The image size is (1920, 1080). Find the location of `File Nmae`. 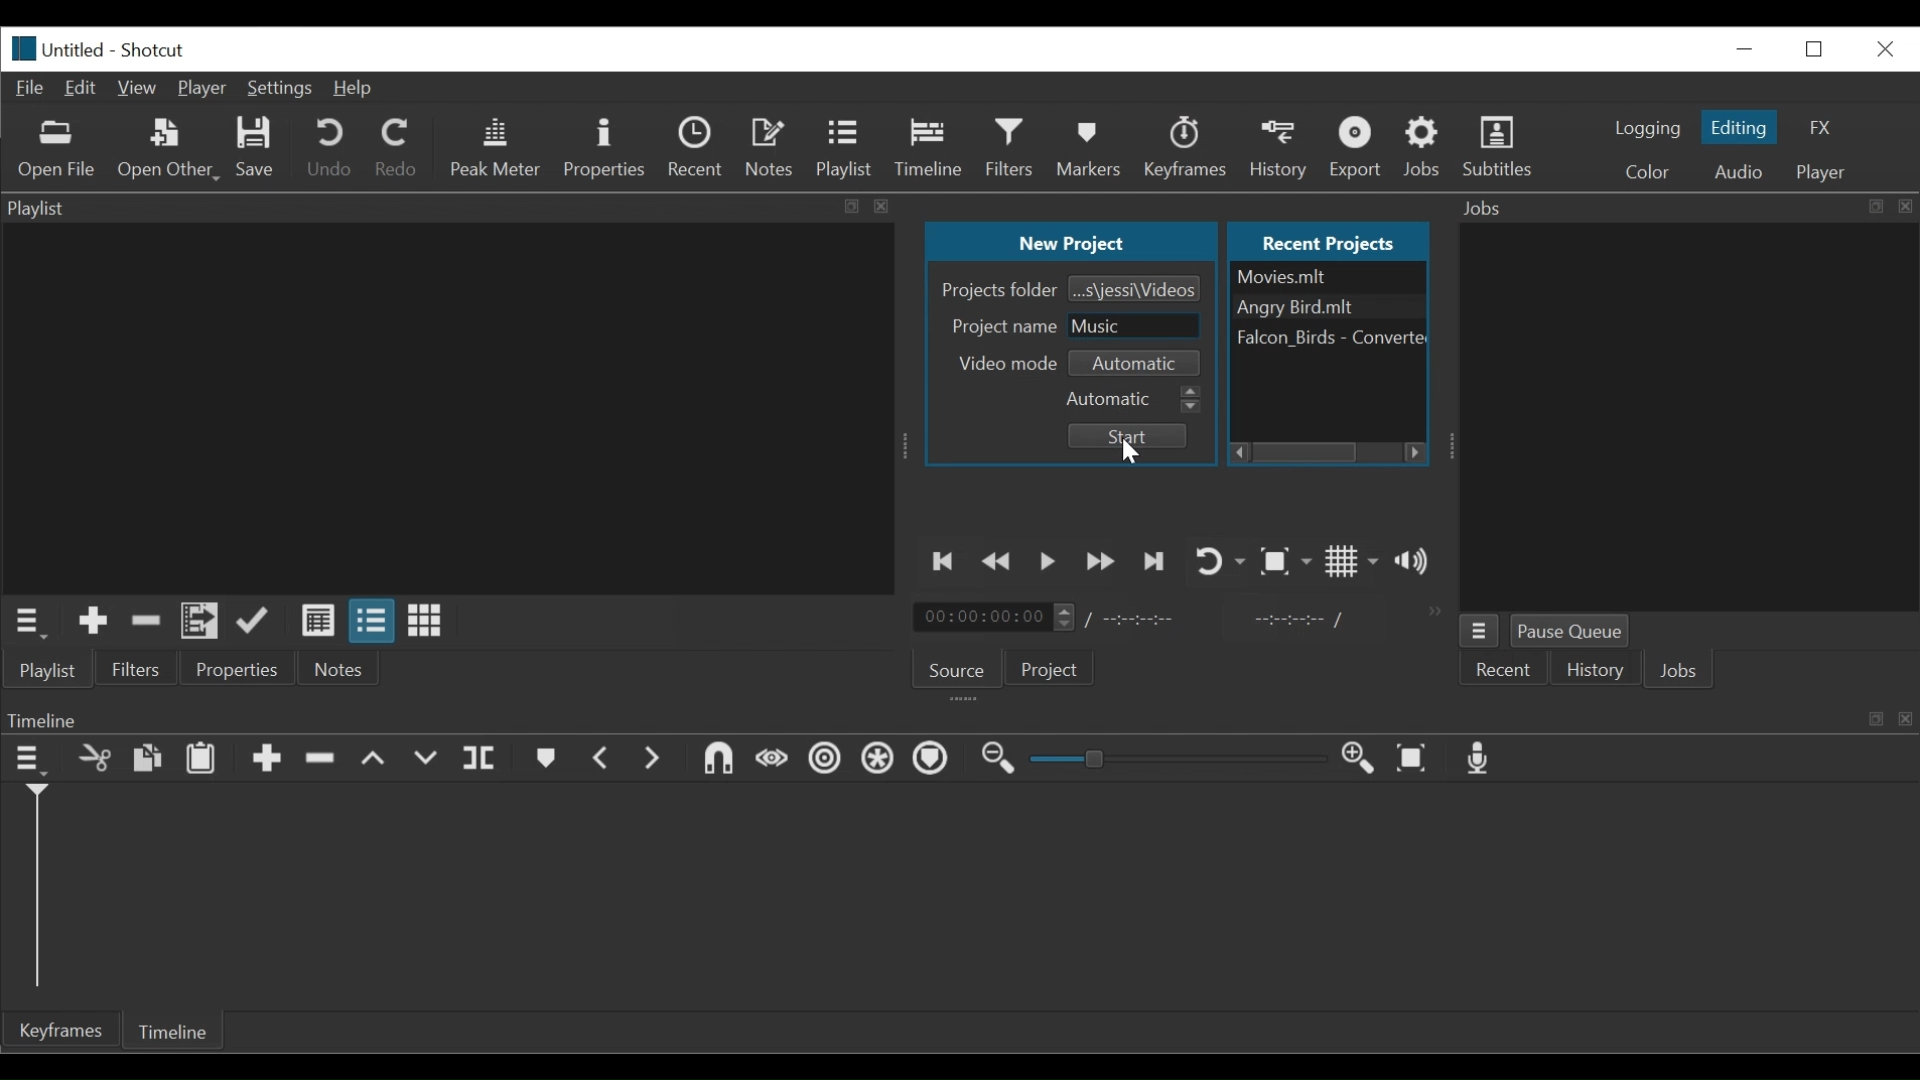

File Nmae is located at coordinates (1327, 279).